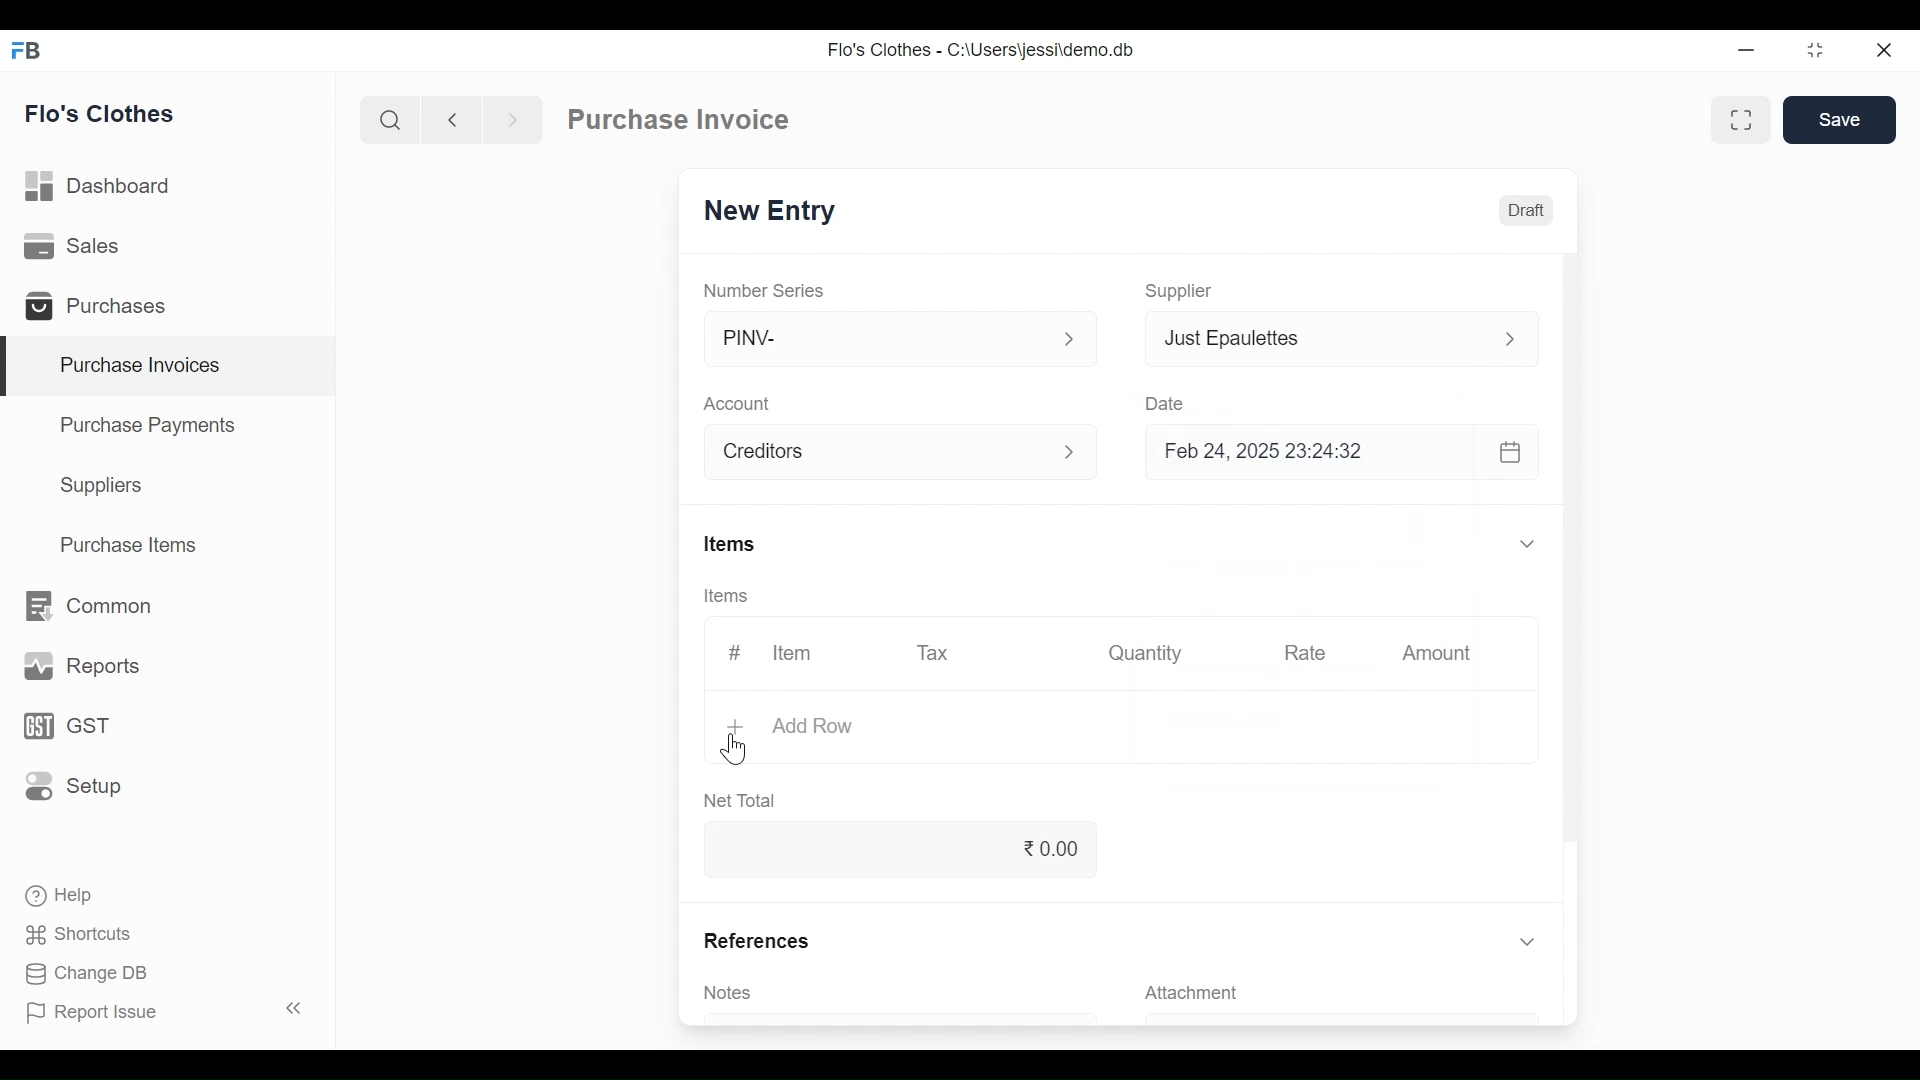 The height and width of the screenshot is (1080, 1920). What do you see at coordinates (1437, 653) in the screenshot?
I see `Amount` at bounding box center [1437, 653].